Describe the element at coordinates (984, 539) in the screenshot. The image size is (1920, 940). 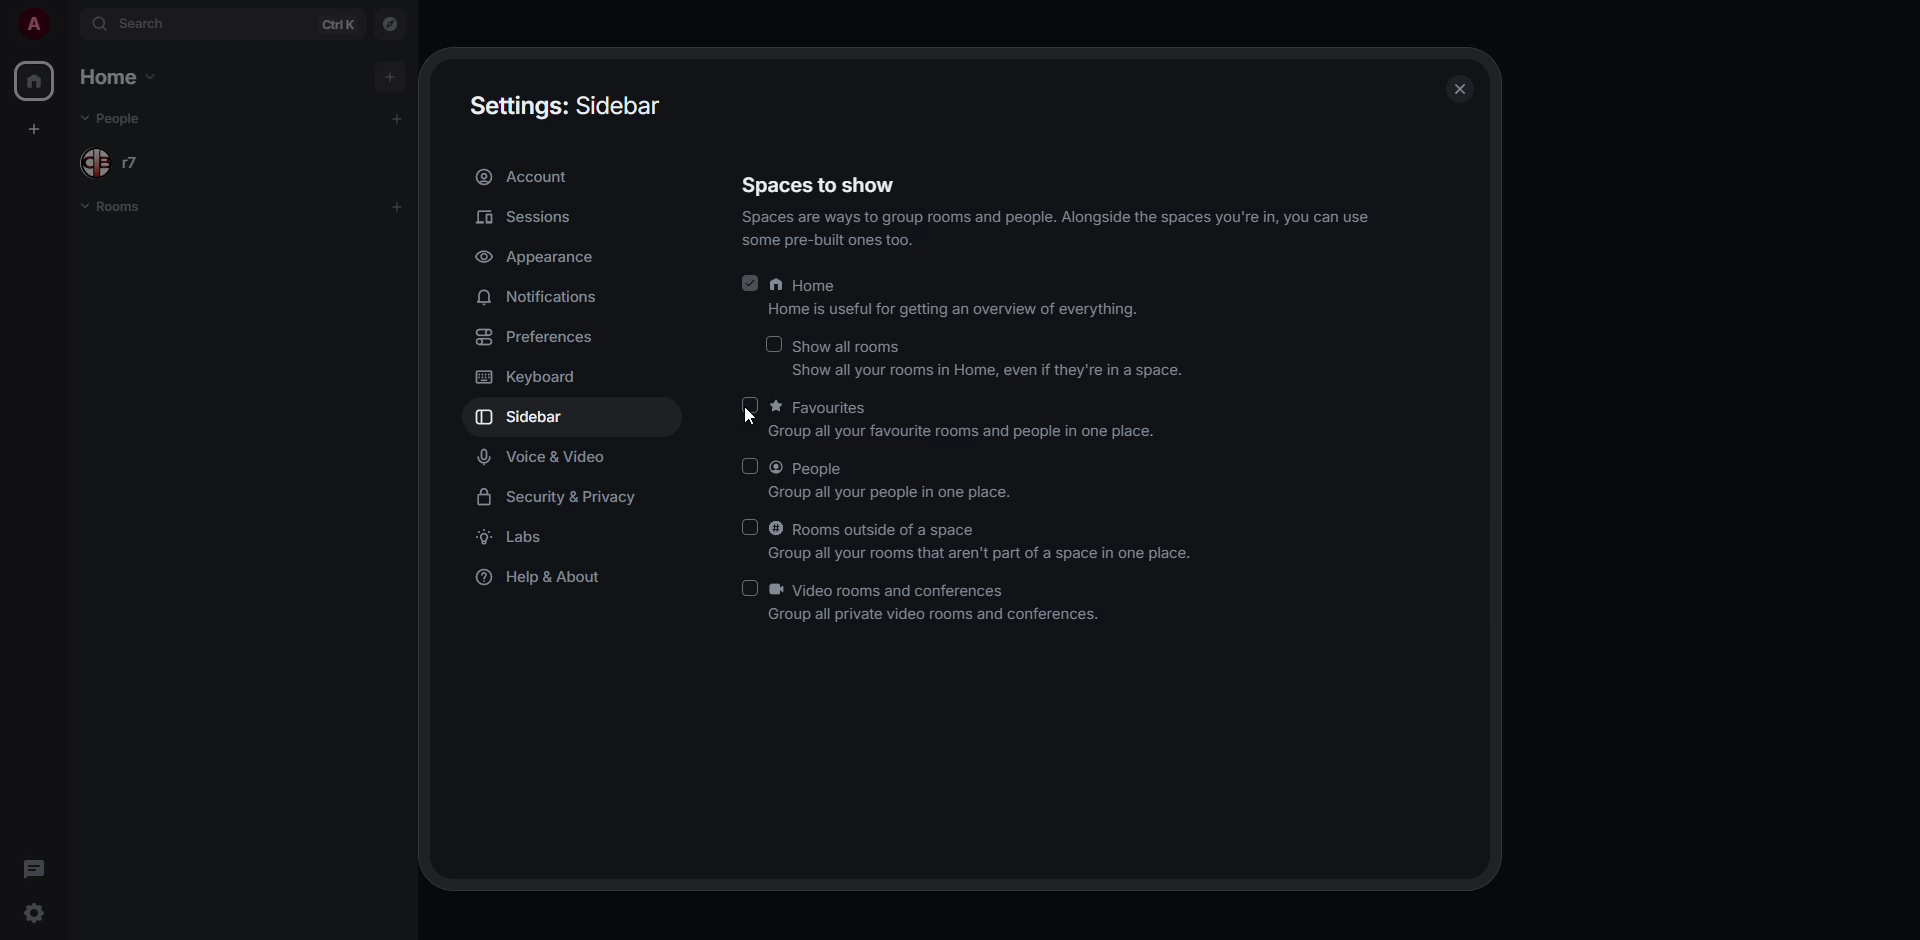
I see `Rooms outside of a spaceGroup all your rooms that aren't part of a space in one place.` at that location.